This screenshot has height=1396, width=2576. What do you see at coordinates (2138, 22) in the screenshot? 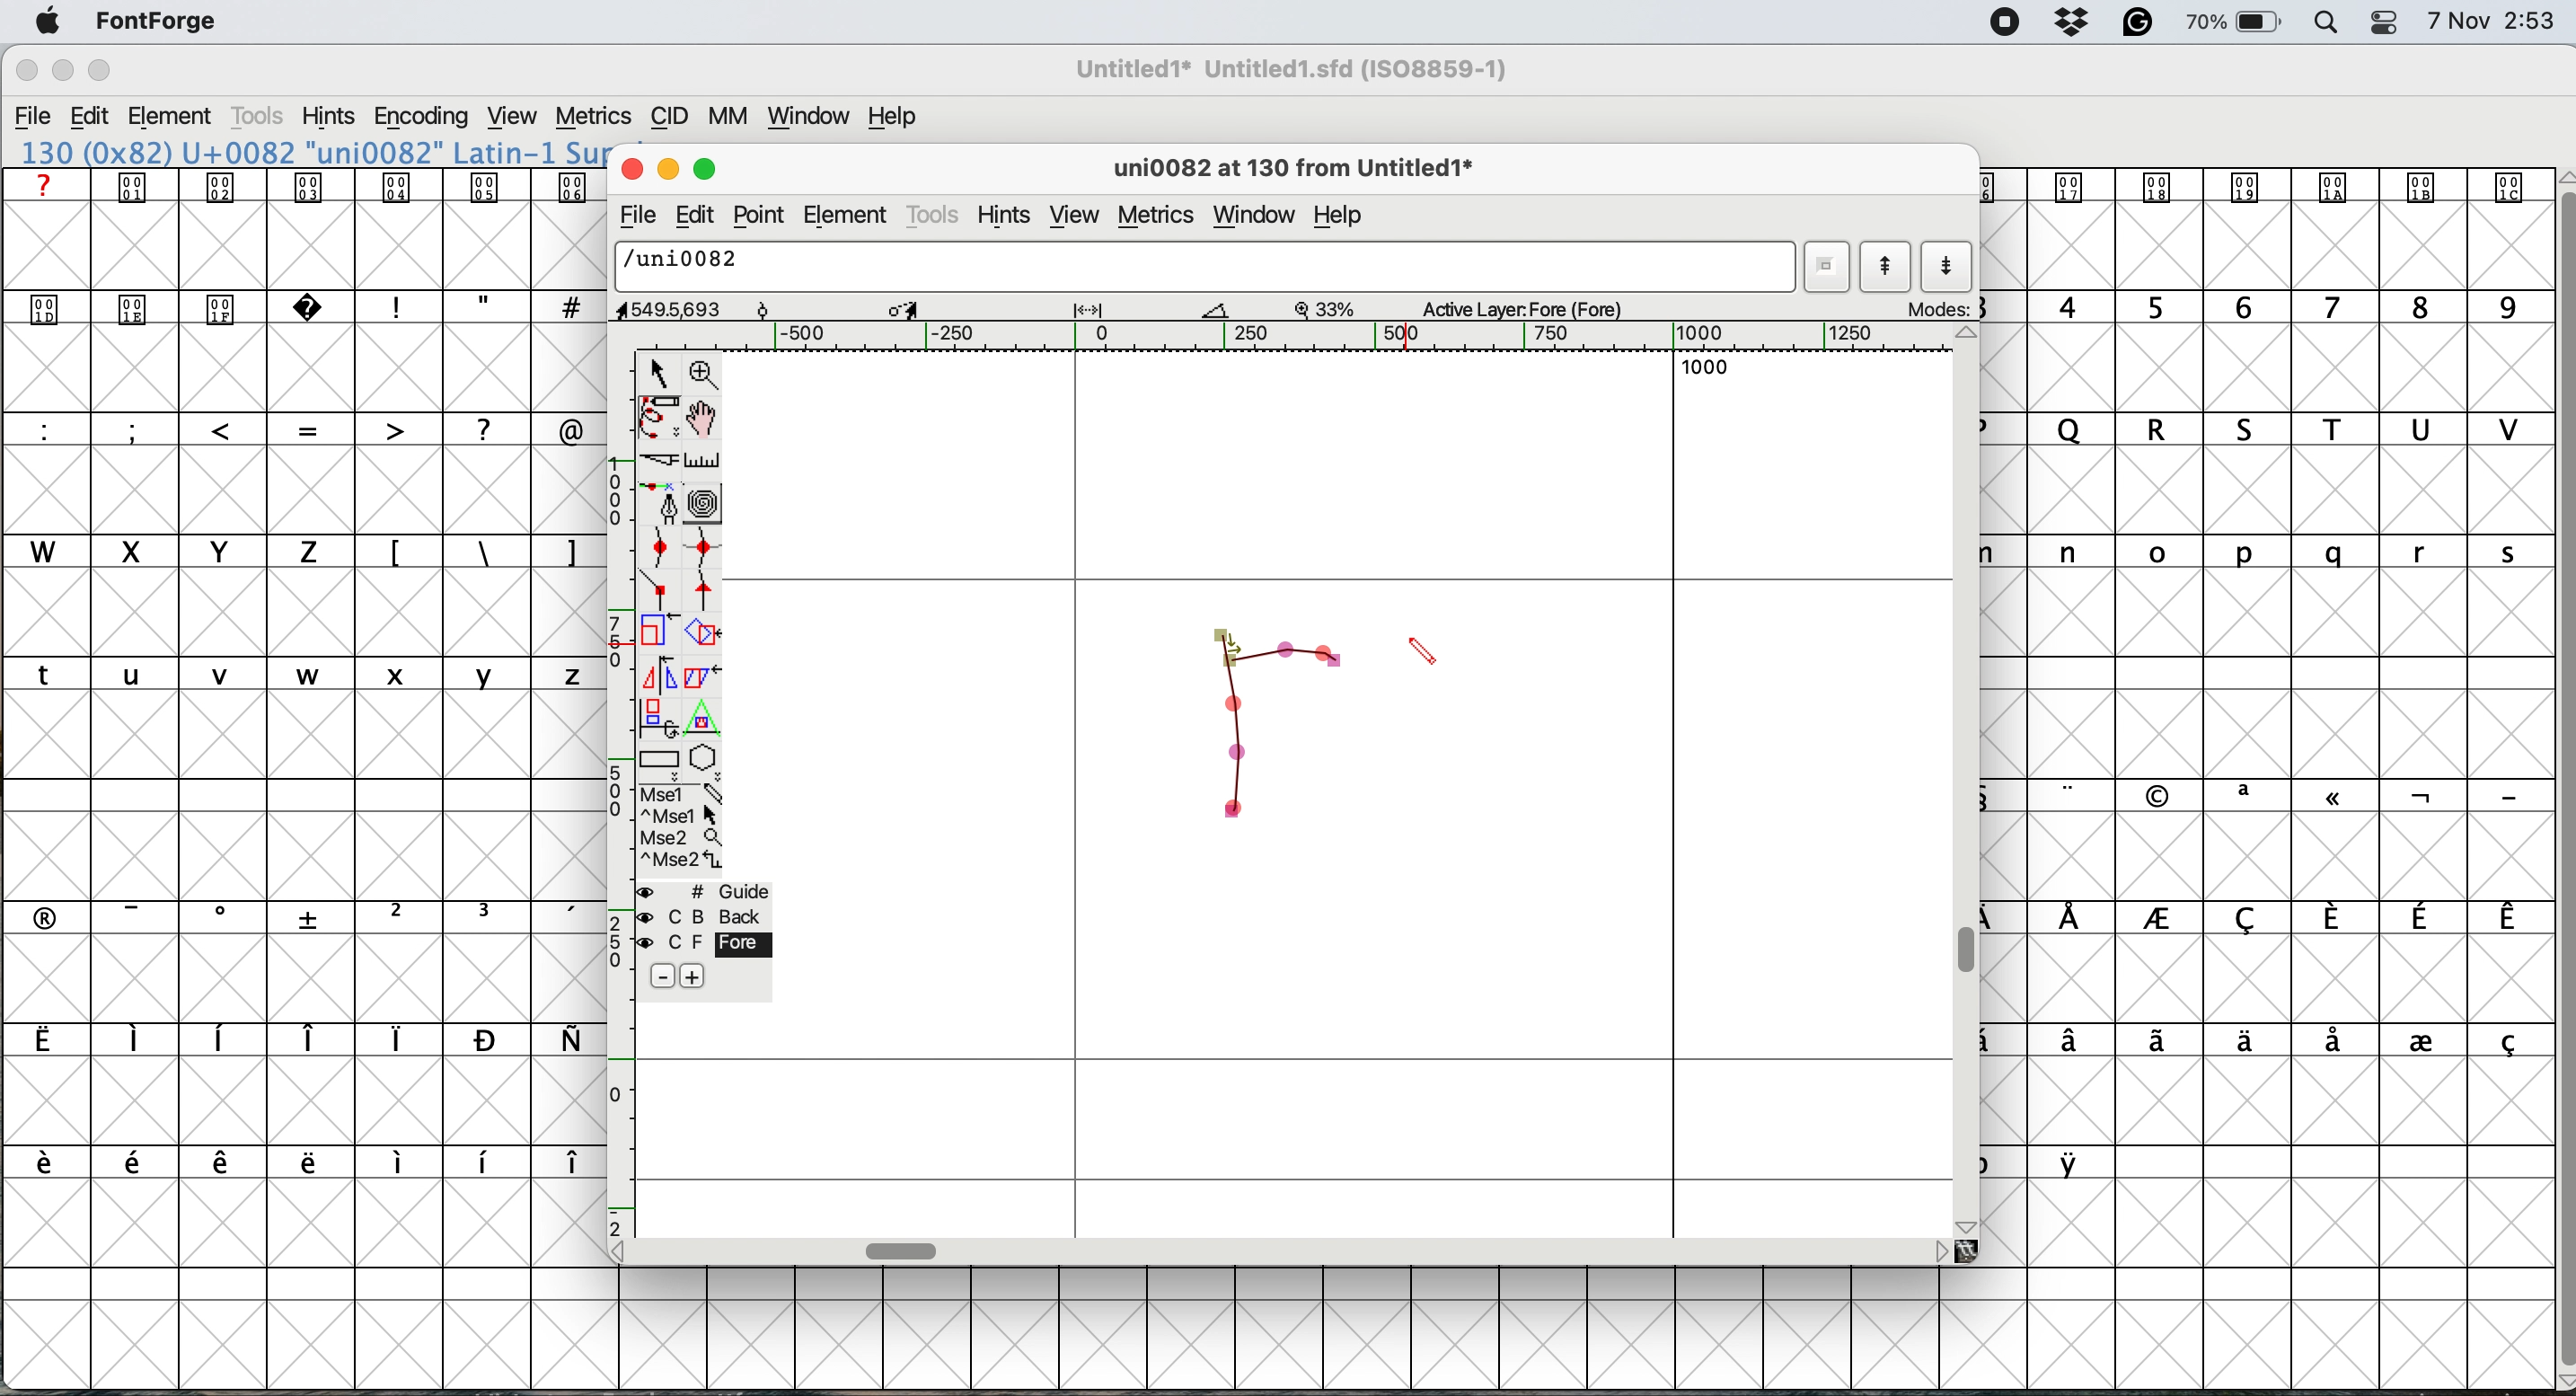
I see `grammarly` at bounding box center [2138, 22].